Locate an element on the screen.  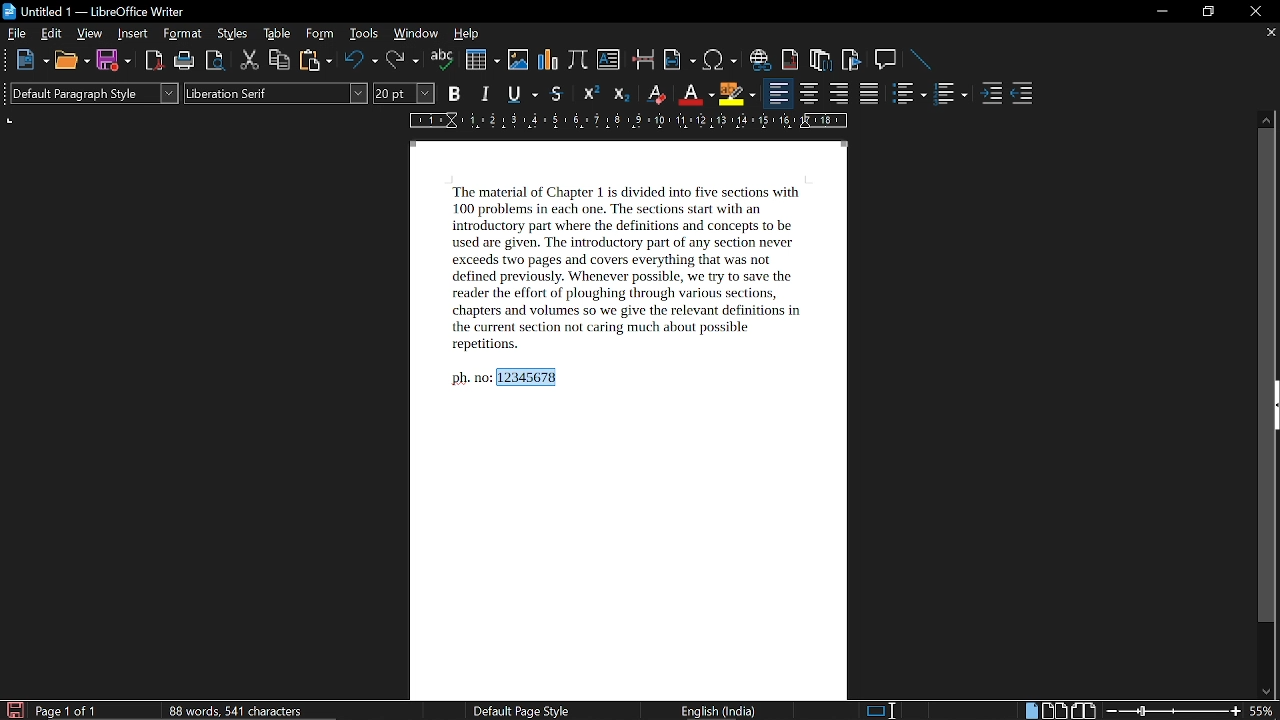
insert image is located at coordinates (517, 60).